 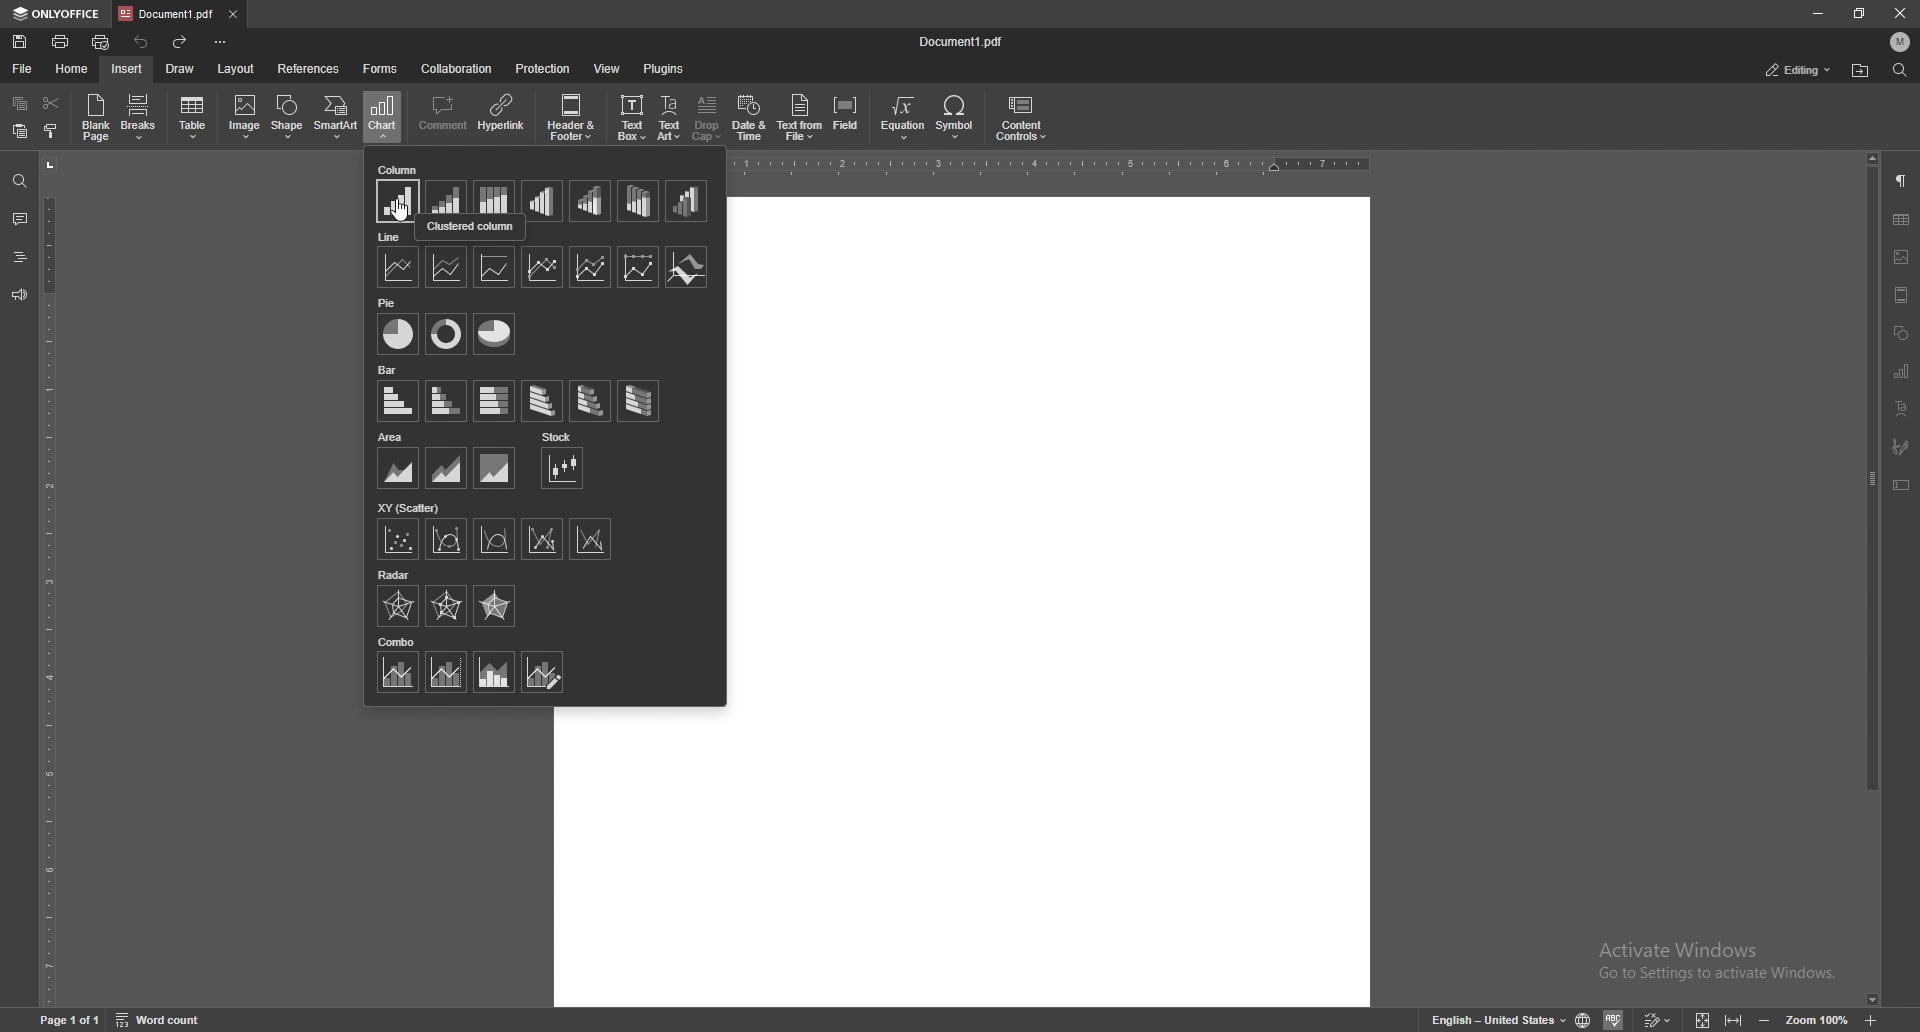 What do you see at coordinates (962, 41) in the screenshot?
I see `file name` at bounding box center [962, 41].